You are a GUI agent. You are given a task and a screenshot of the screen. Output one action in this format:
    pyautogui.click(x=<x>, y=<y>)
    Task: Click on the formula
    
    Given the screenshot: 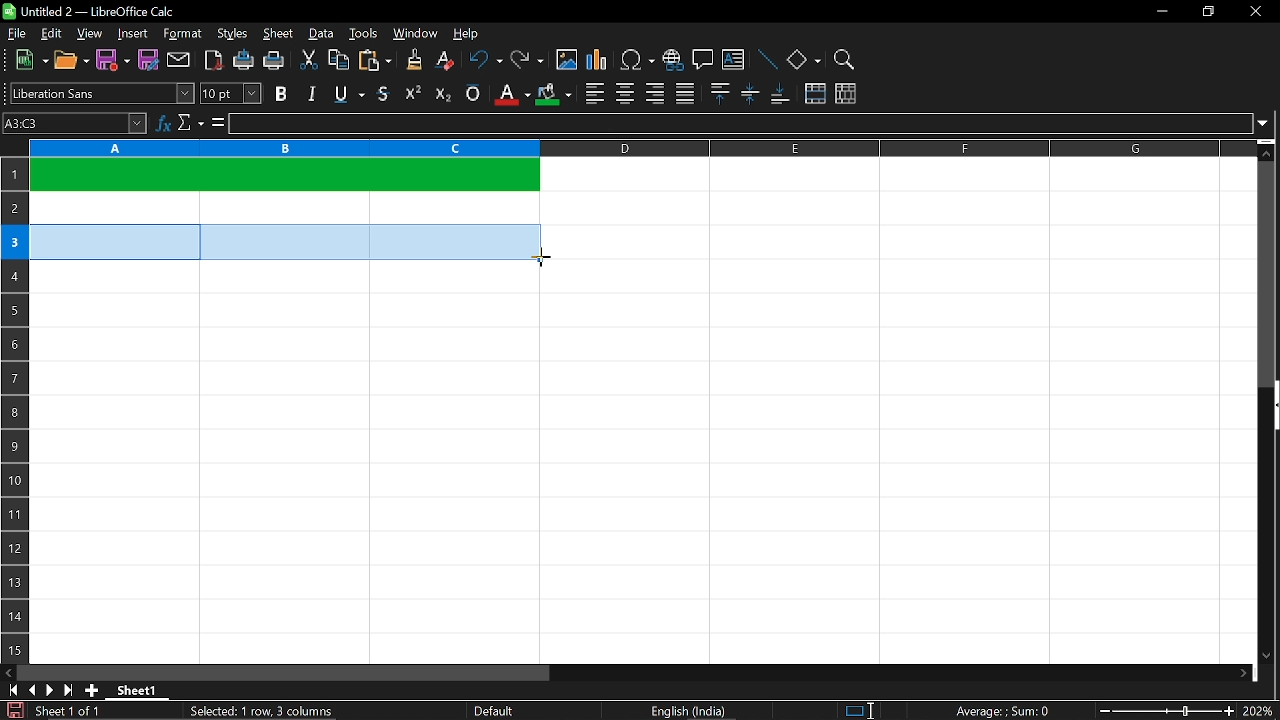 What is the action you would take?
    pyautogui.click(x=216, y=123)
    